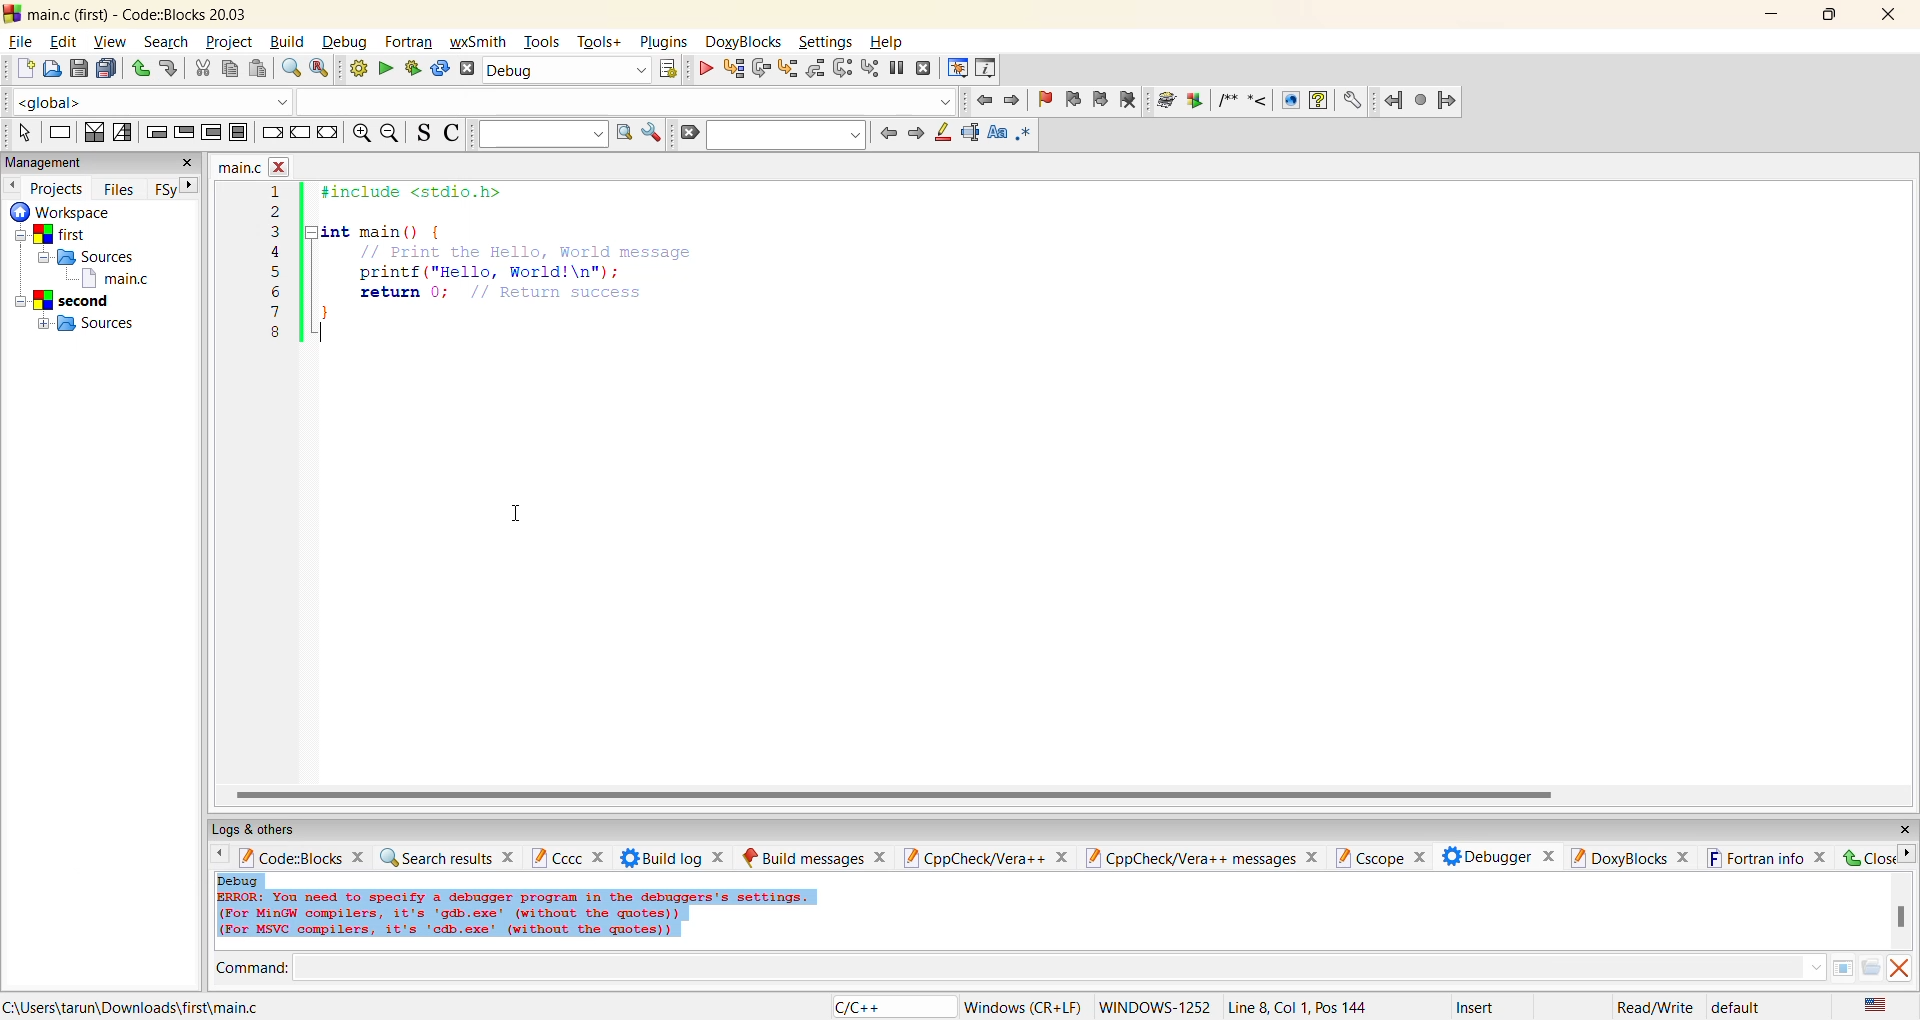 The image size is (1920, 1020). I want to click on first, so click(59, 234).